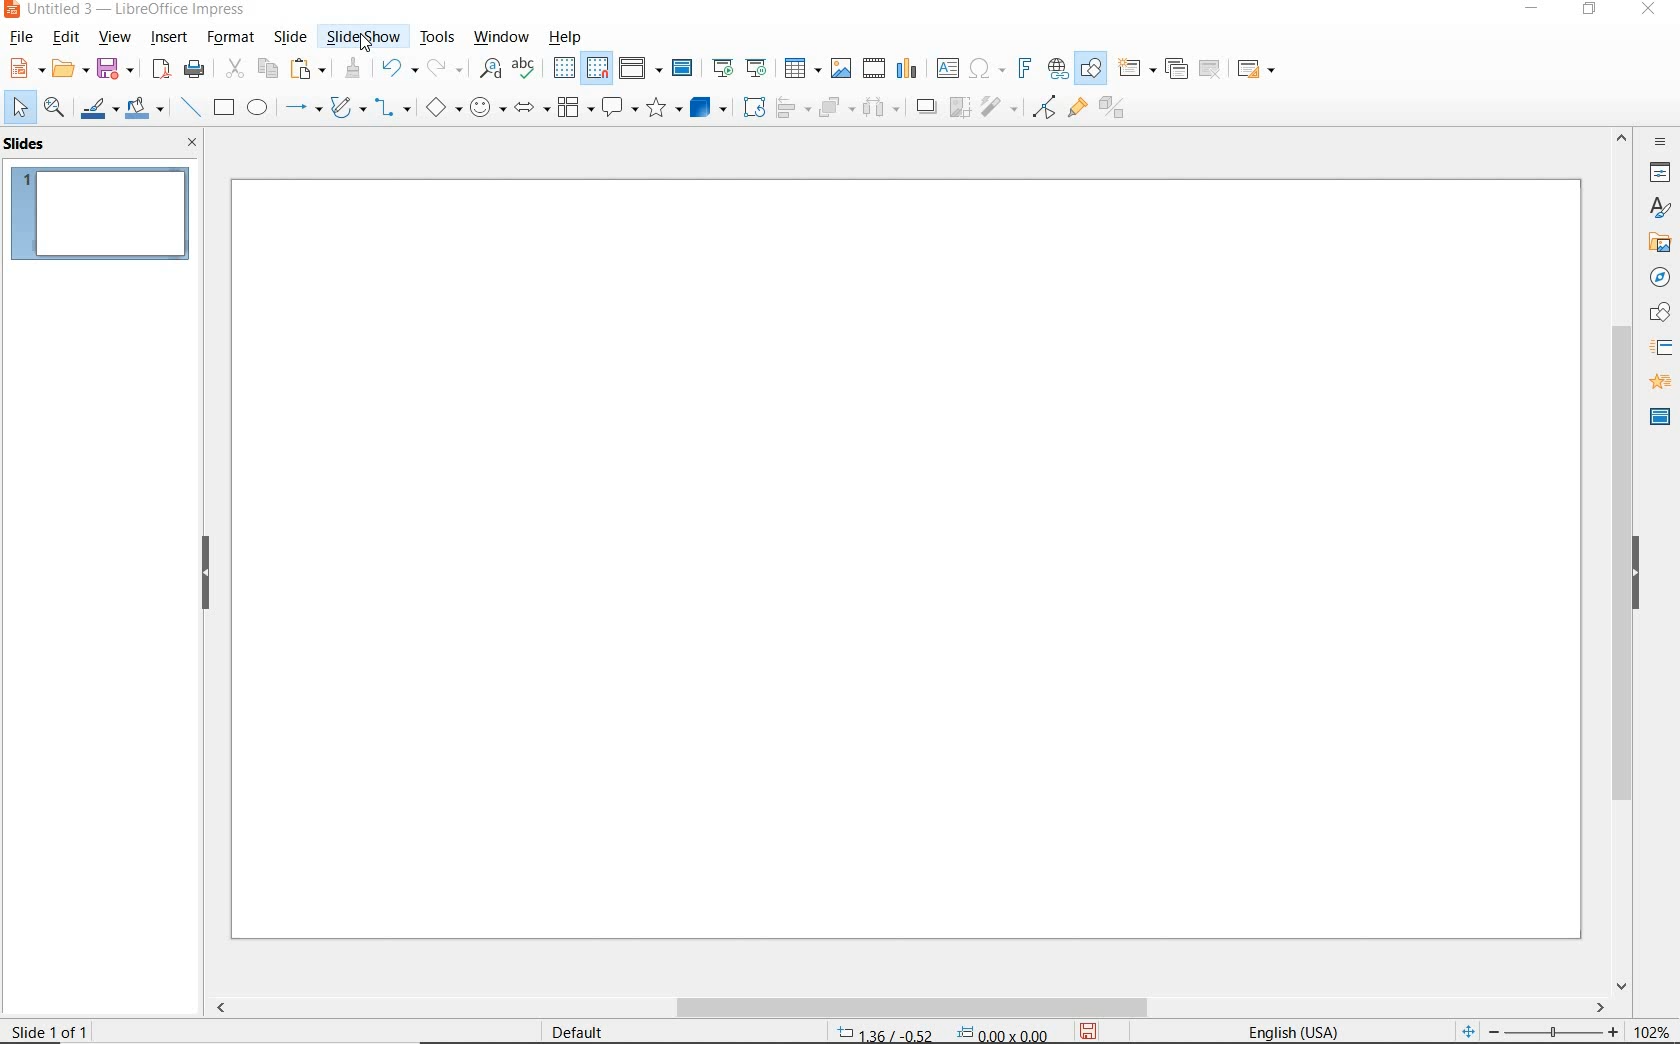 The width and height of the screenshot is (1680, 1044). What do you see at coordinates (258, 107) in the screenshot?
I see `ELLIPSE` at bounding box center [258, 107].